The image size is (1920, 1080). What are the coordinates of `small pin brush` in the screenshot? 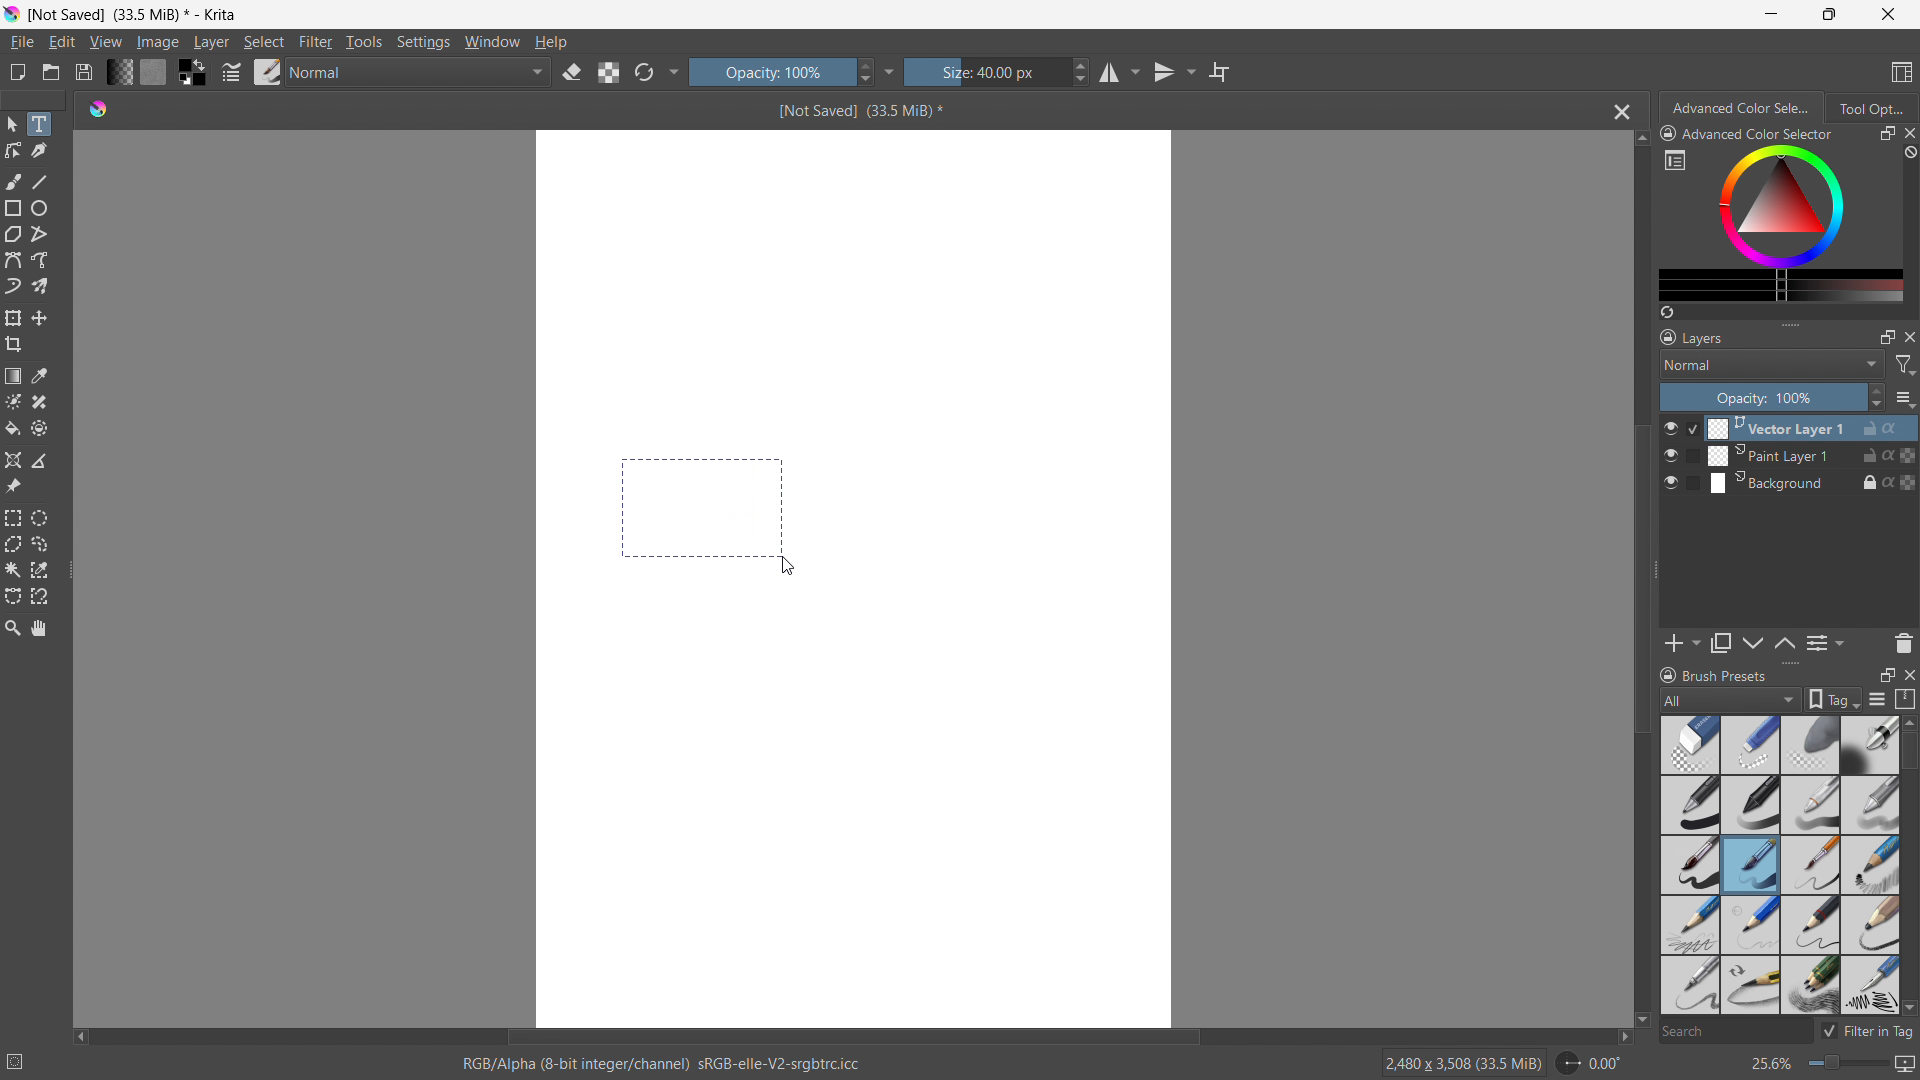 It's located at (1809, 866).